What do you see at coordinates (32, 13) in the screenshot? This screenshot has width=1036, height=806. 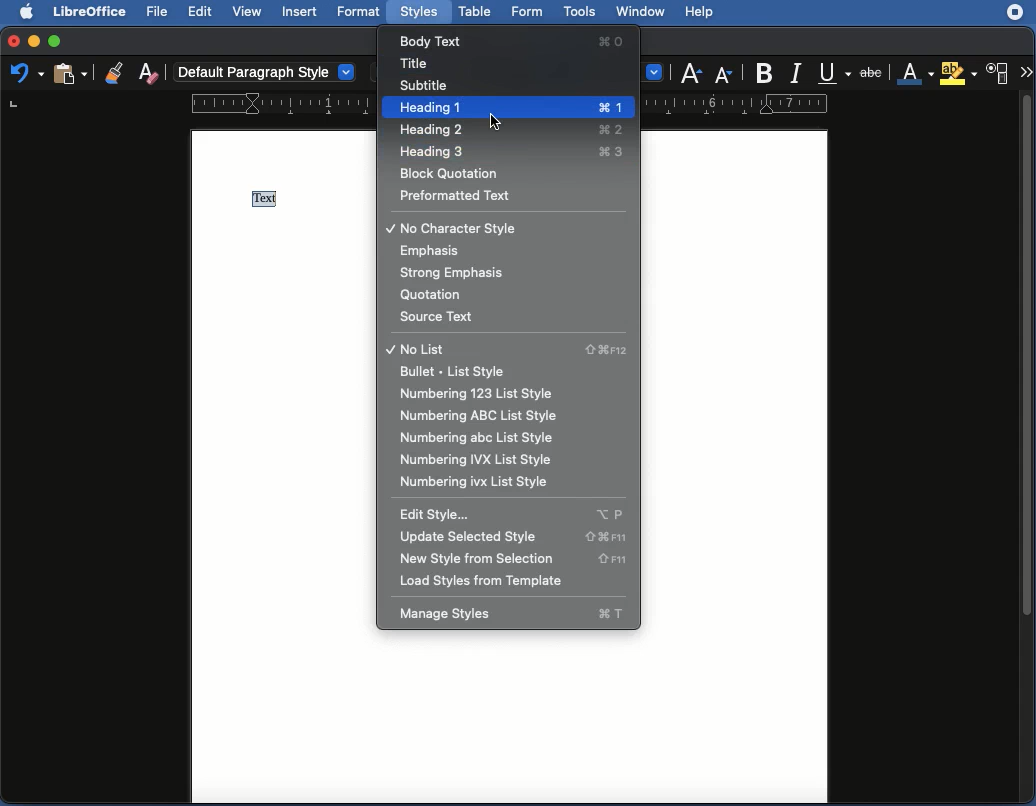 I see `Apple logo` at bounding box center [32, 13].